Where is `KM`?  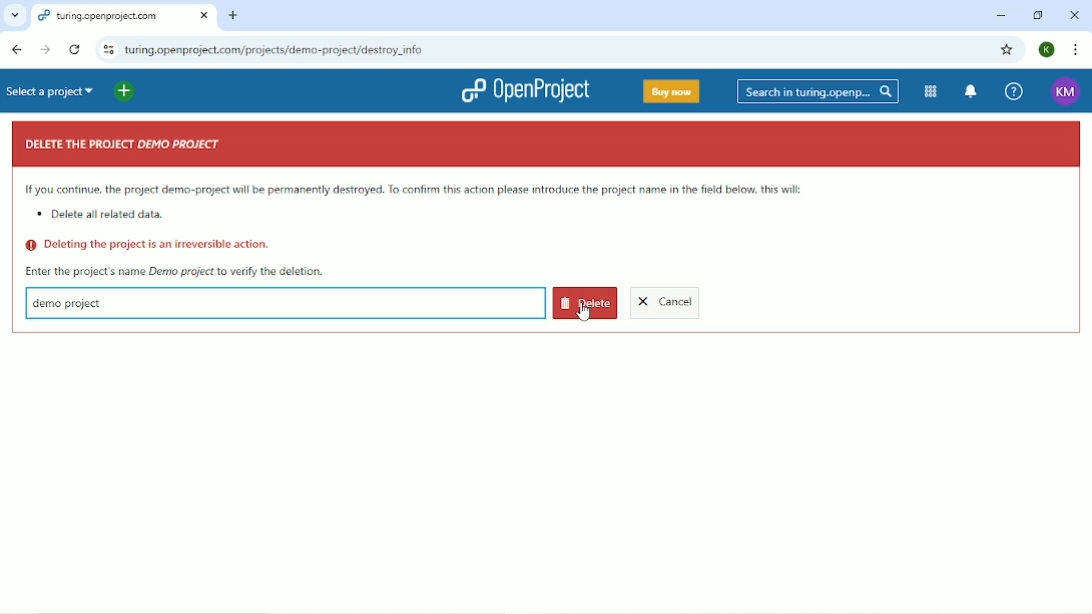
KM is located at coordinates (1065, 93).